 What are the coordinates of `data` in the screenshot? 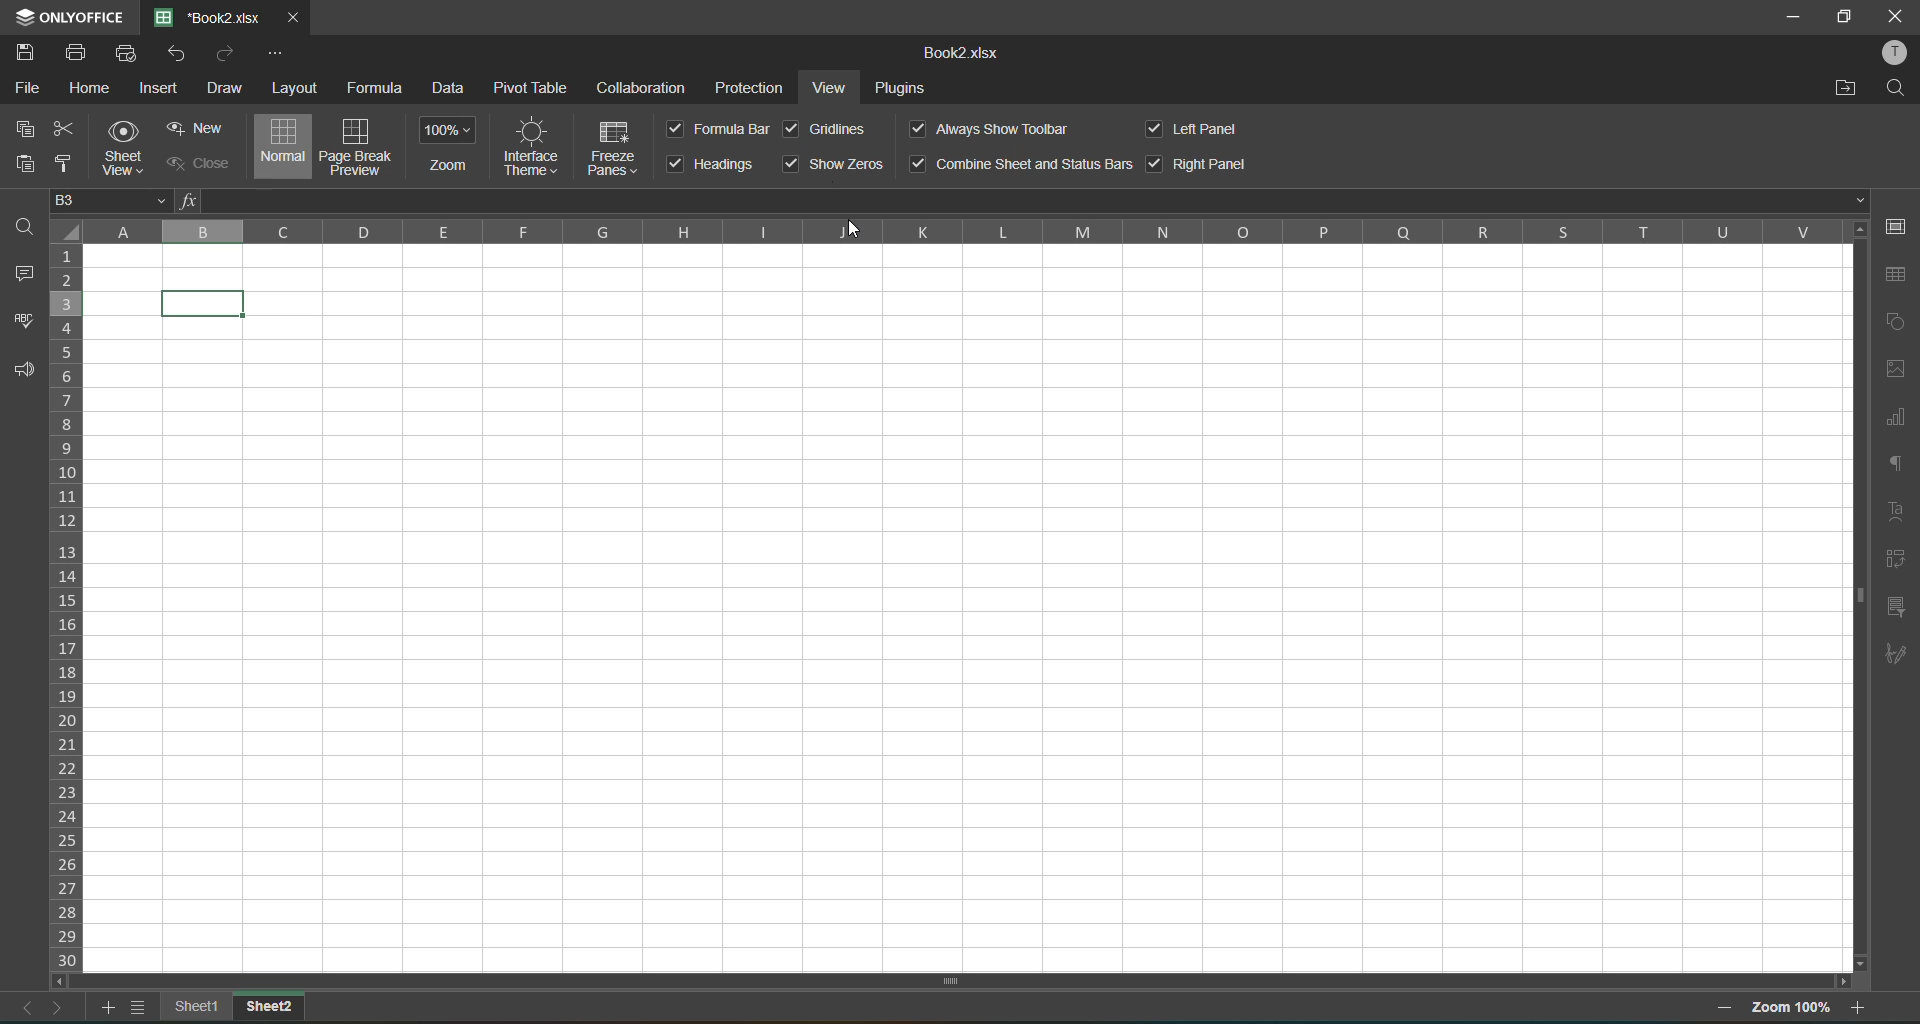 It's located at (455, 90).